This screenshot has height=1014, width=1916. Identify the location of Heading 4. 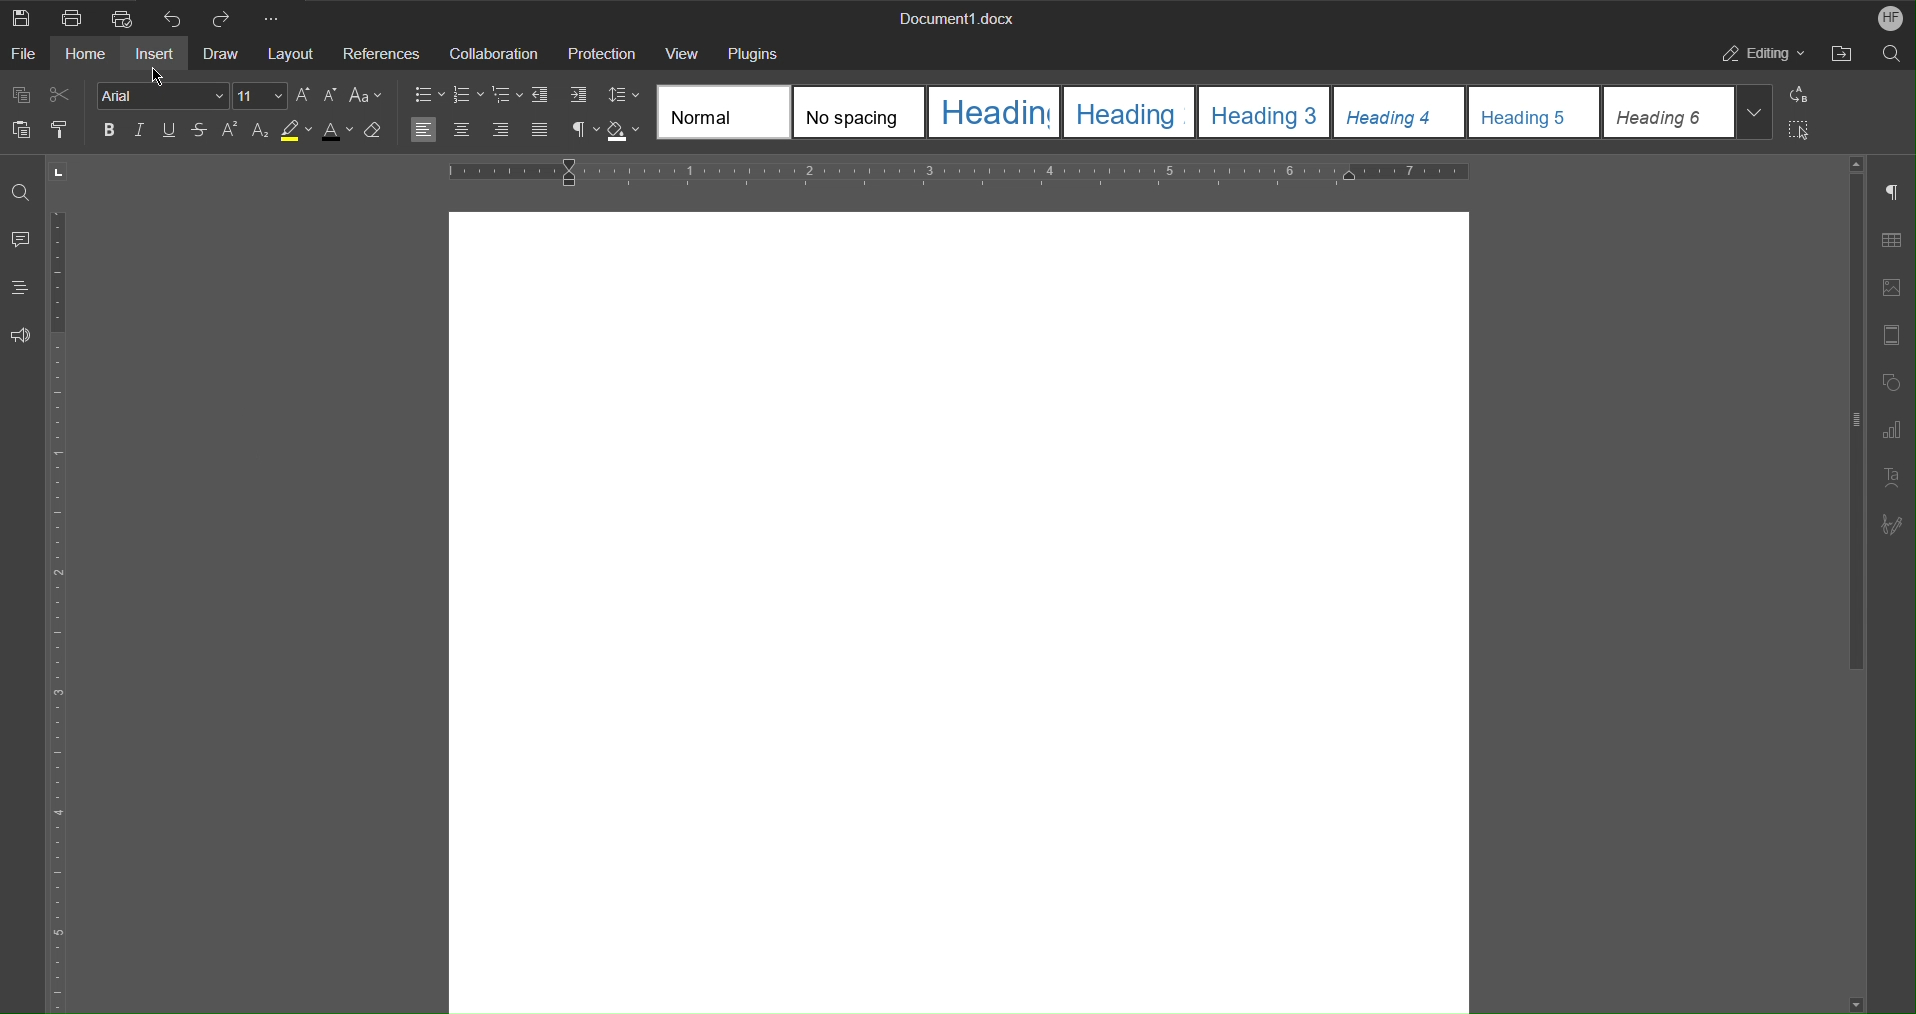
(1401, 111).